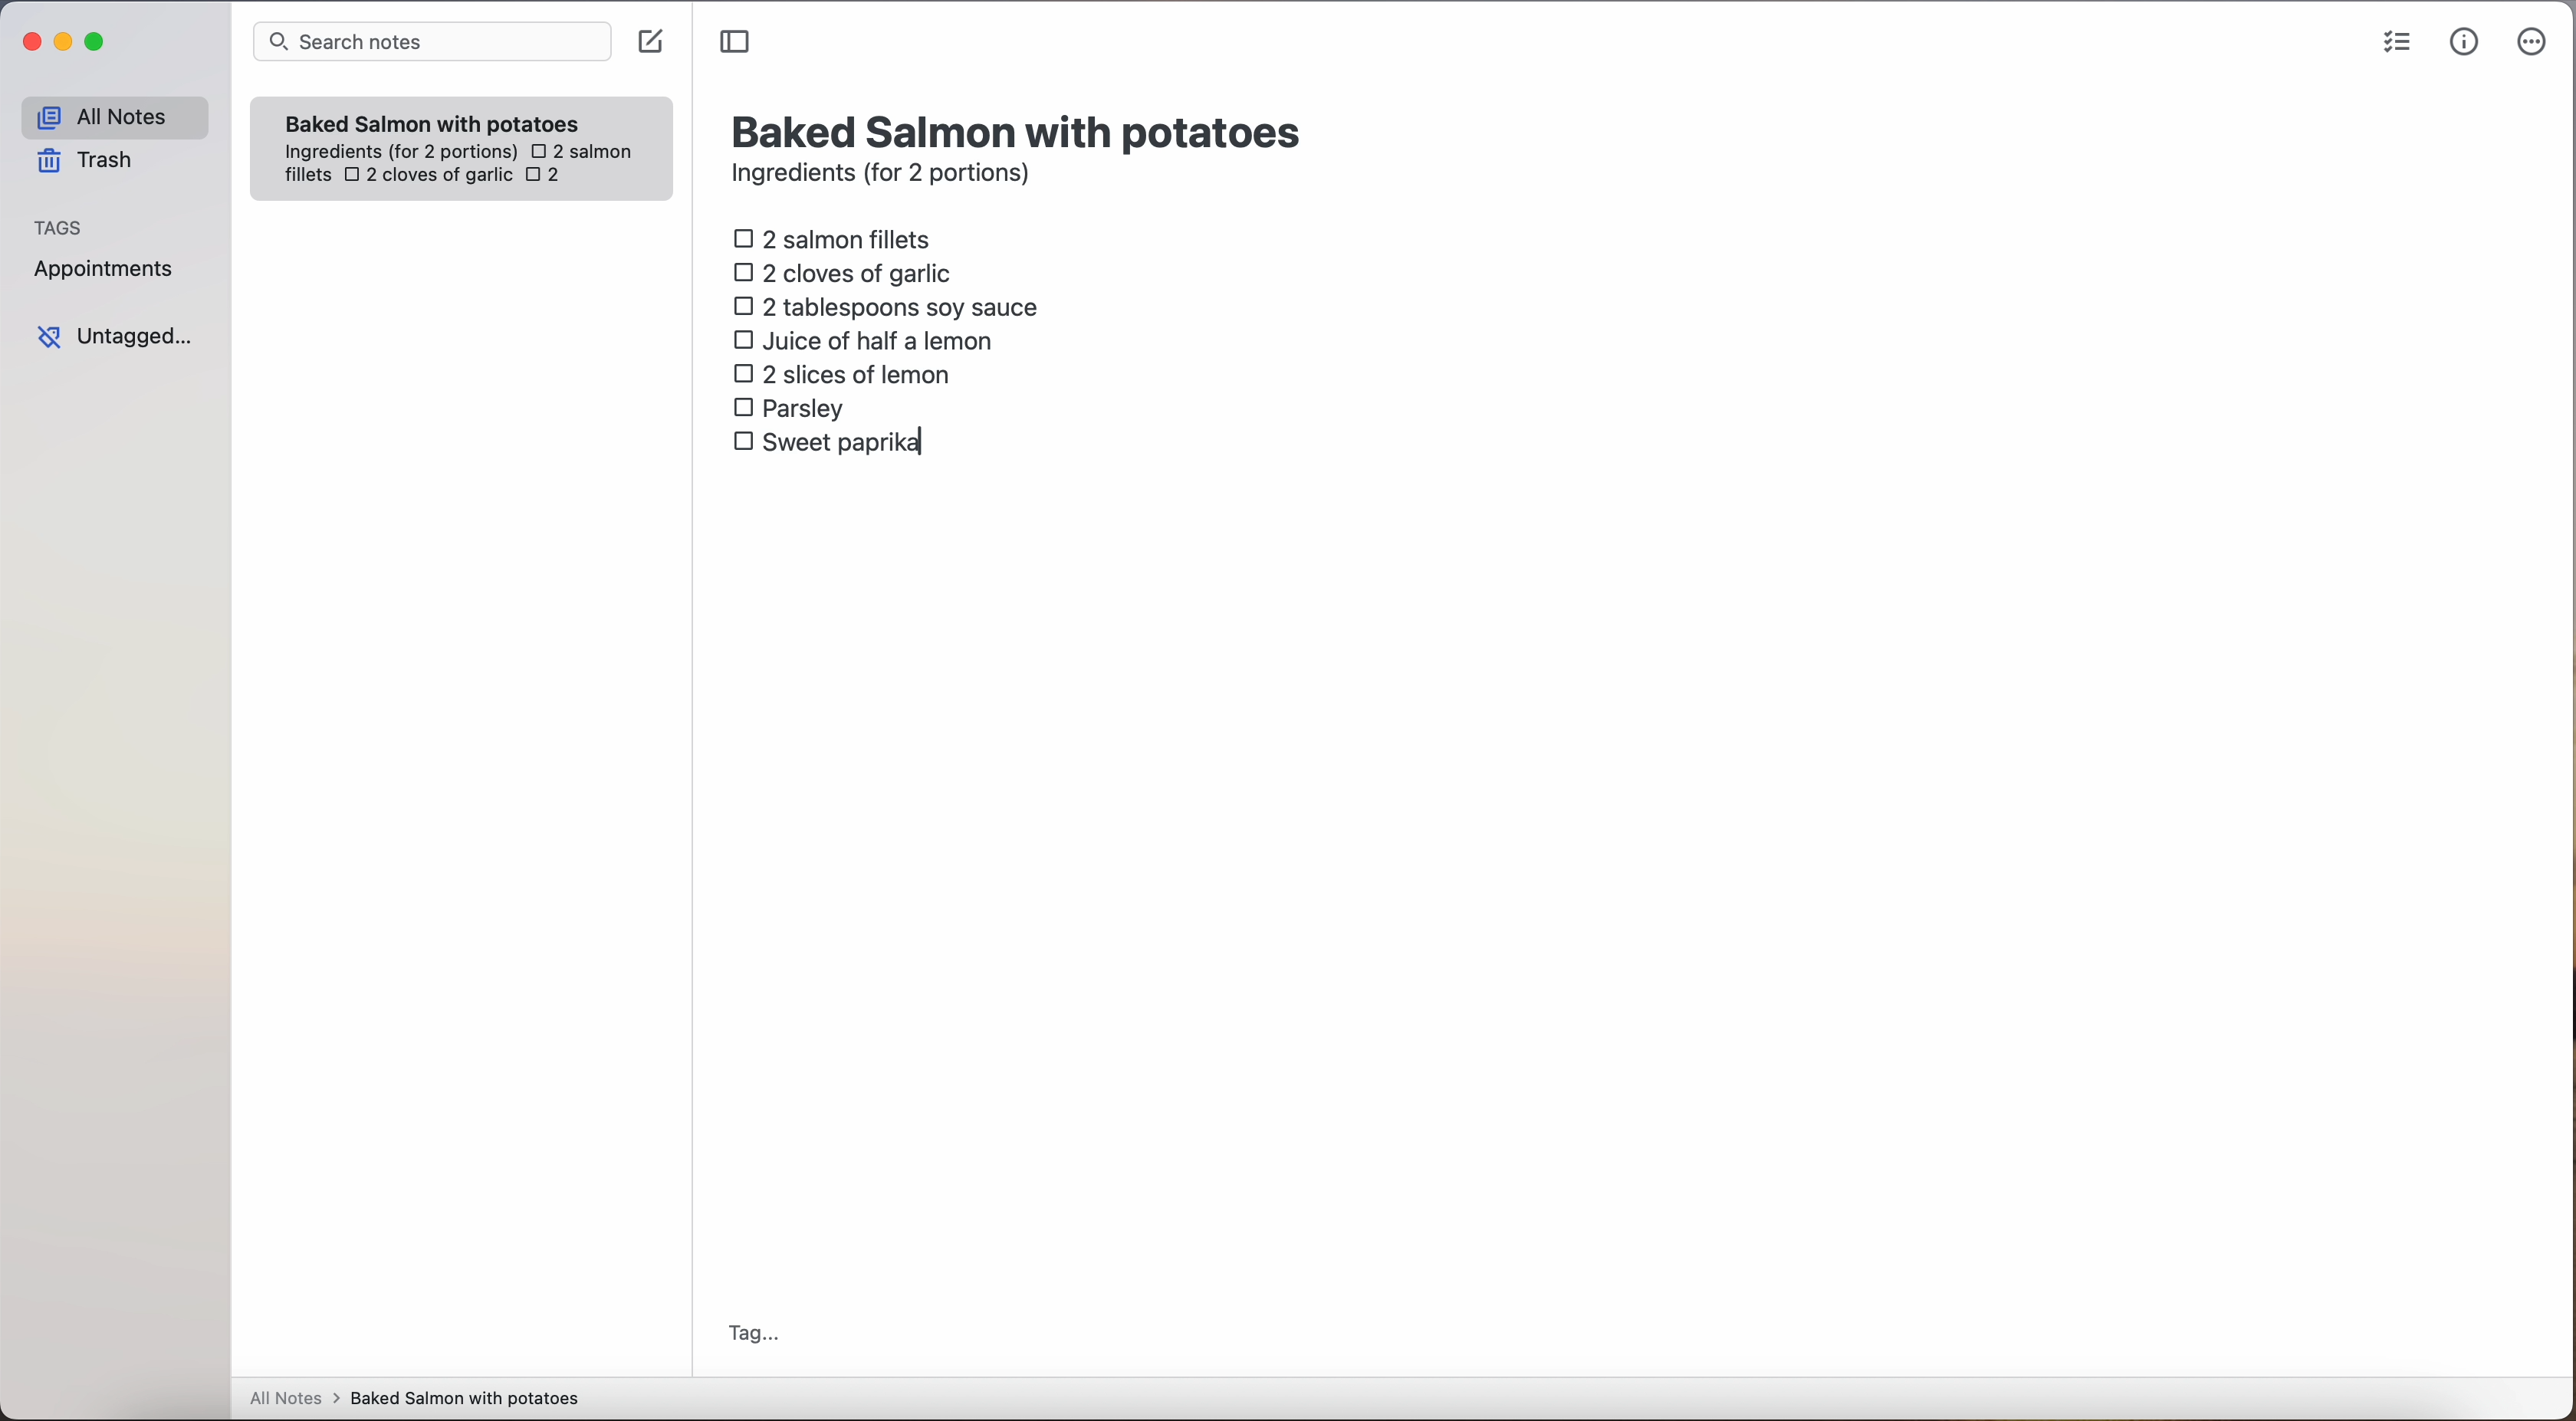 The image size is (2576, 1421). Describe the element at coordinates (752, 1336) in the screenshot. I see `tag` at that location.